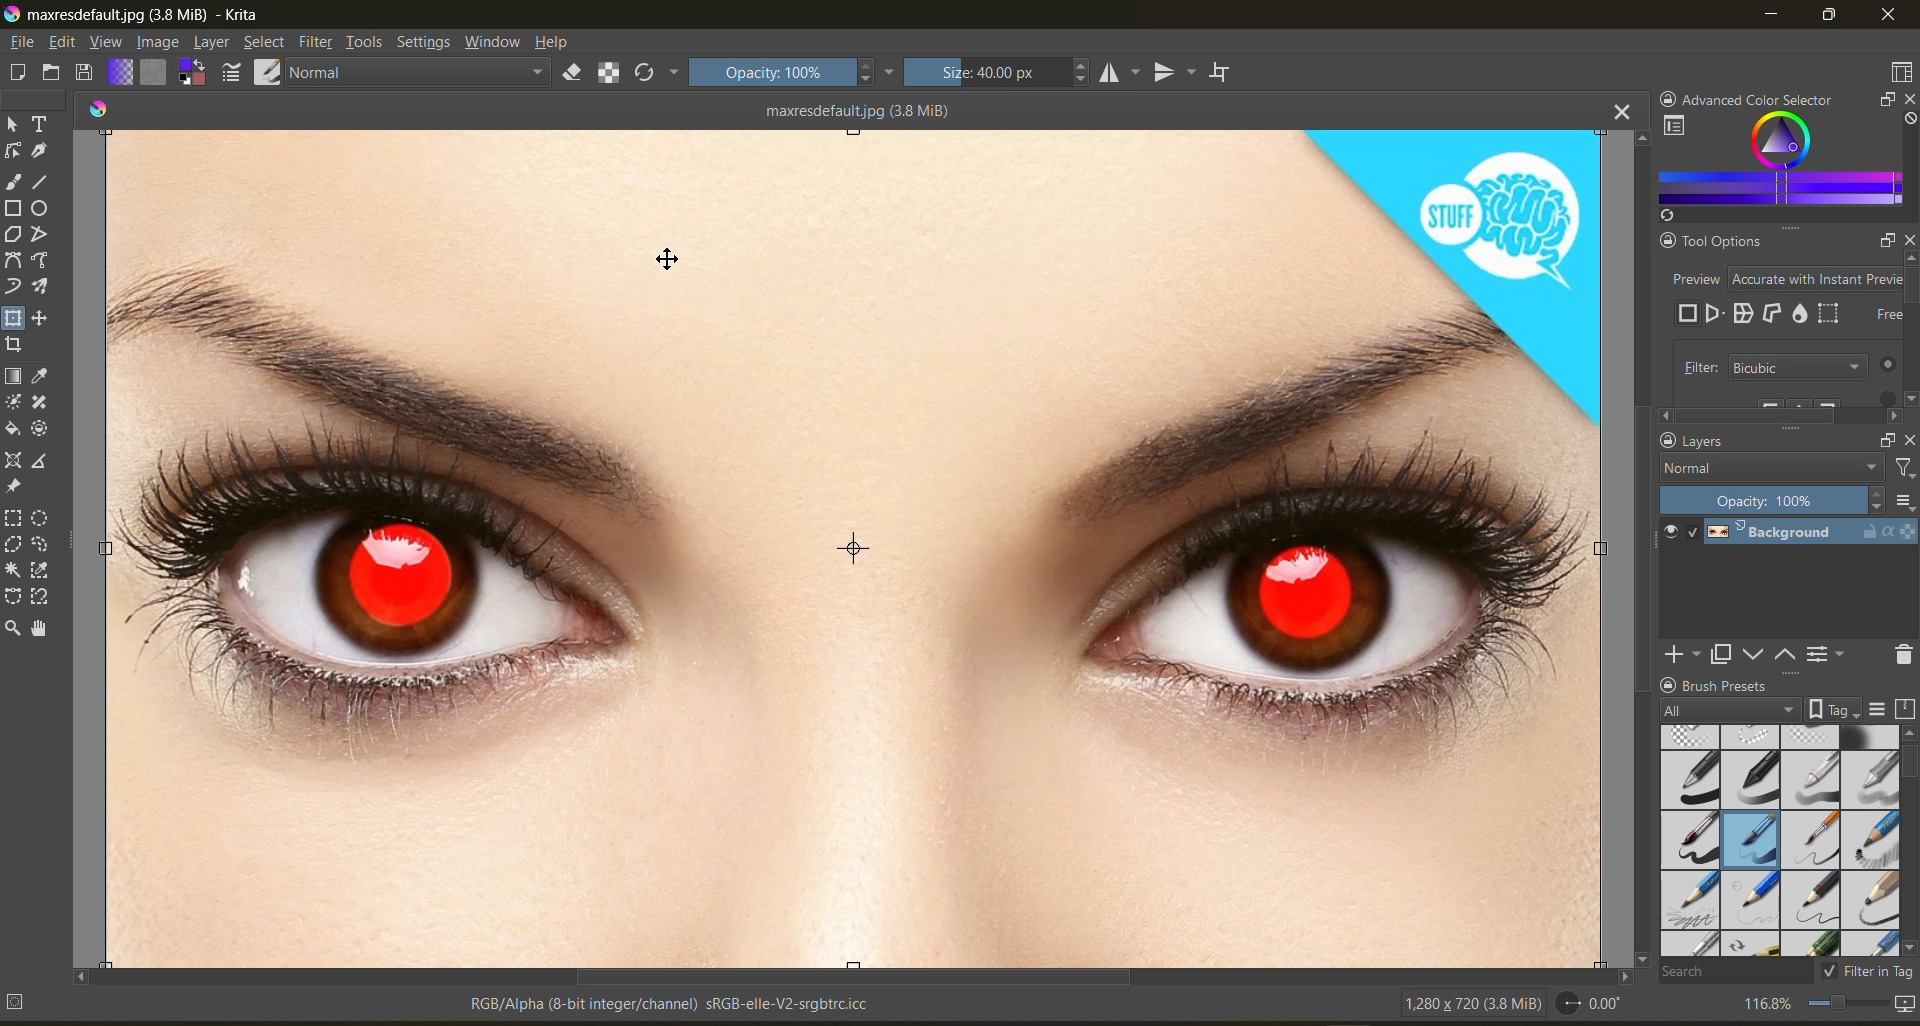 The height and width of the screenshot is (1026, 1920). Describe the element at coordinates (1227, 73) in the screenshot. I see `wrap around mode` at that location.